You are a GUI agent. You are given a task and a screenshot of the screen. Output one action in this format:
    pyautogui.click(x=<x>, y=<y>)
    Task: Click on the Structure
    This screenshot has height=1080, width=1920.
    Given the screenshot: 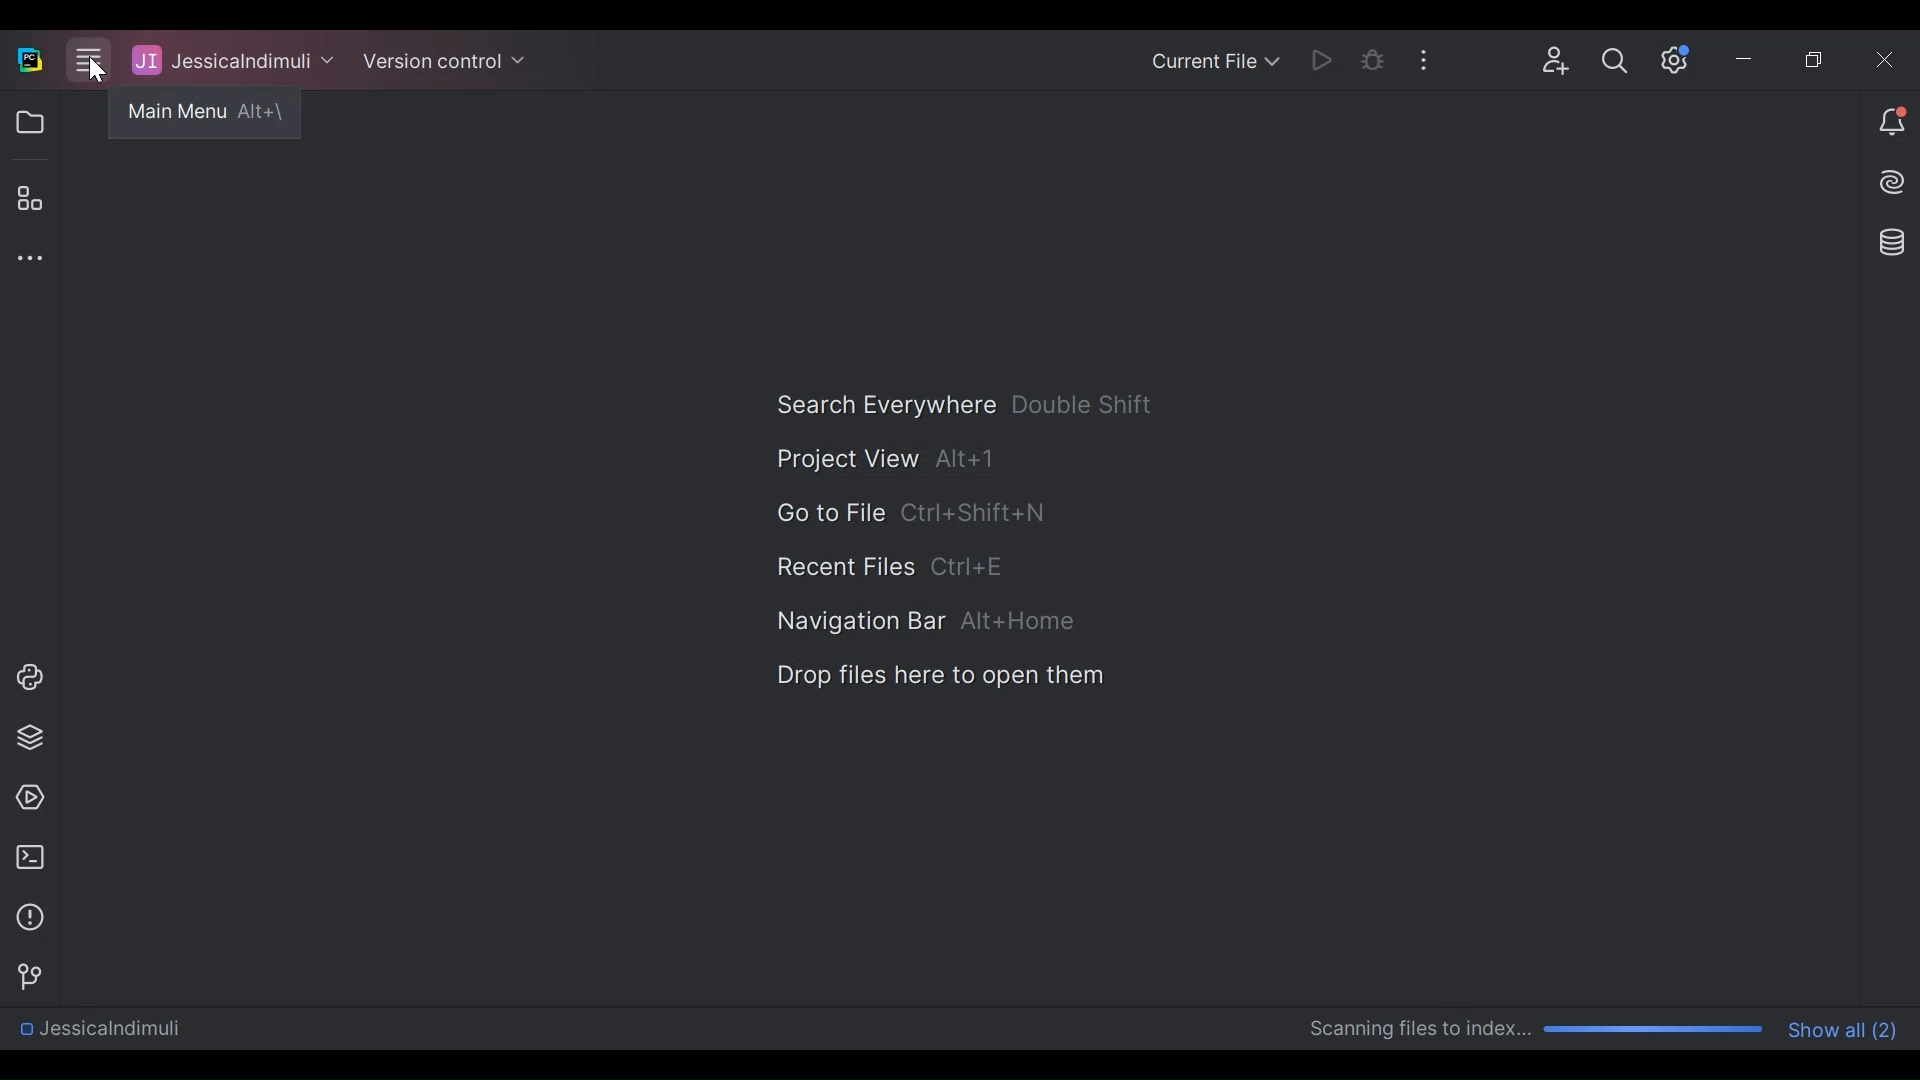 What is the action you would take?
    pyautogui.click(x=28, y=199)
    